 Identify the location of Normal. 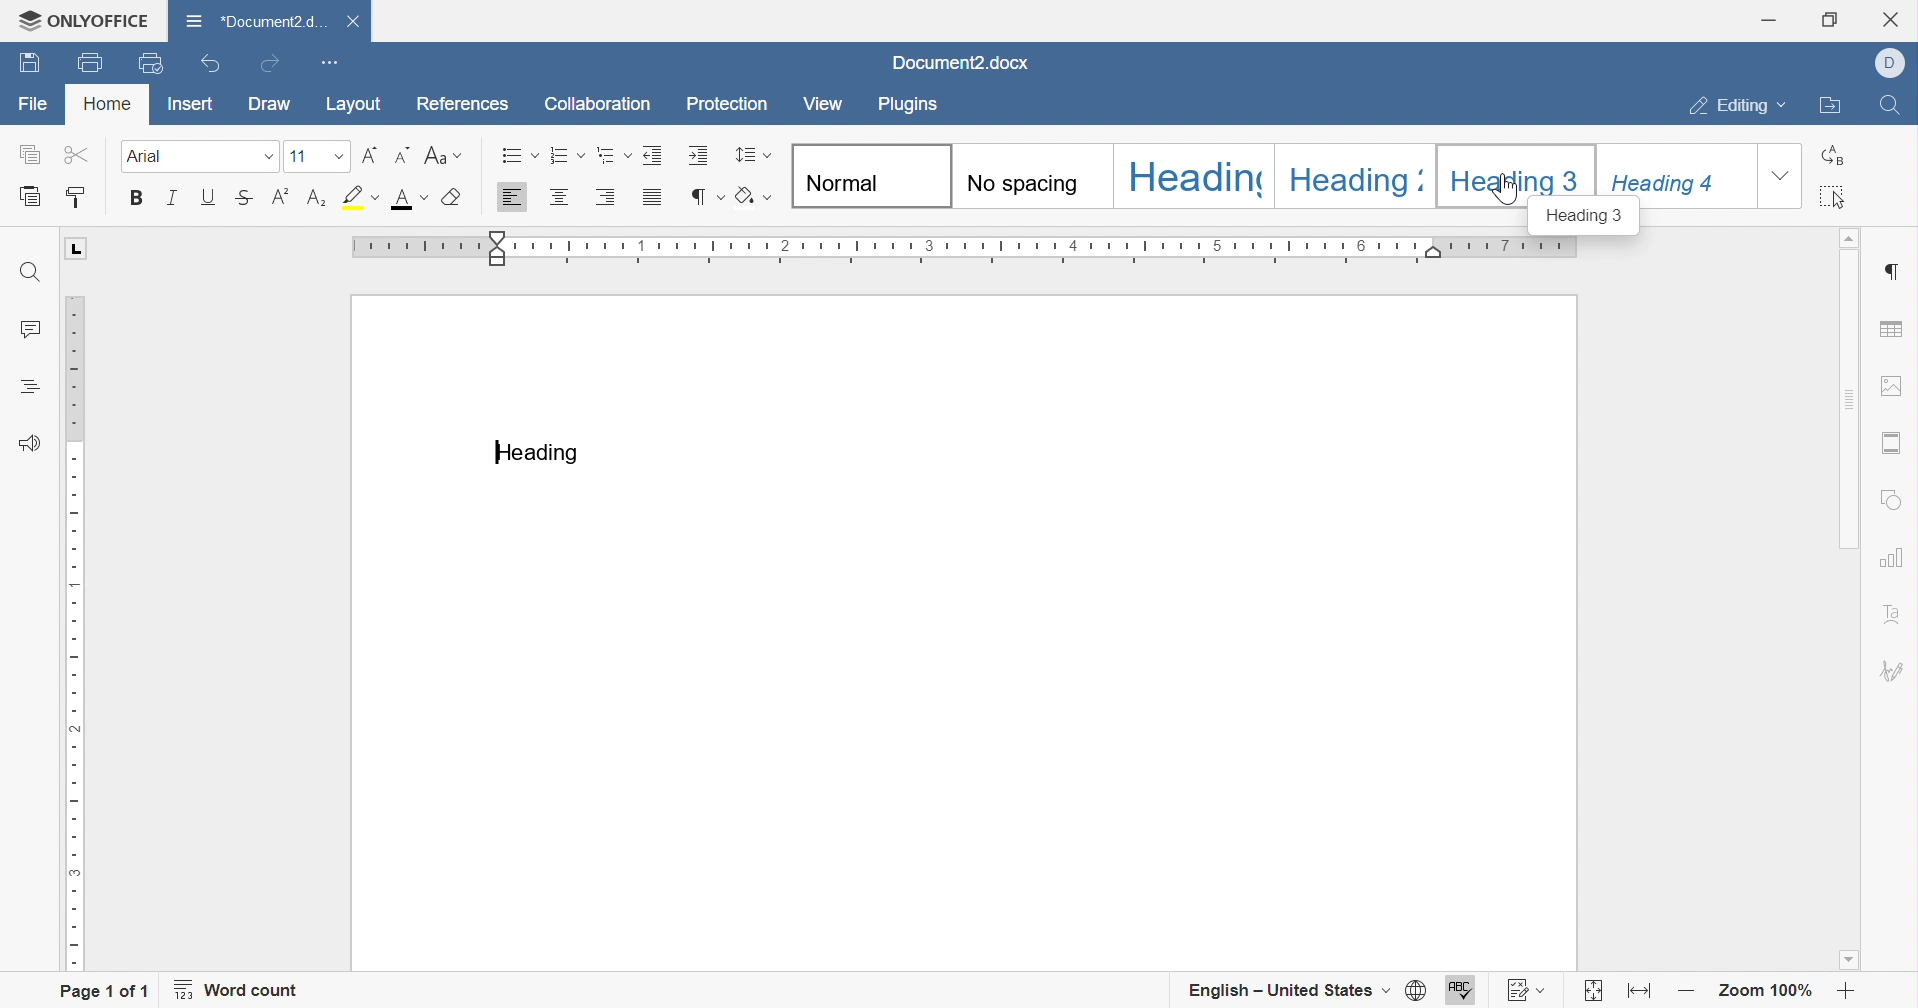
(866, 176).